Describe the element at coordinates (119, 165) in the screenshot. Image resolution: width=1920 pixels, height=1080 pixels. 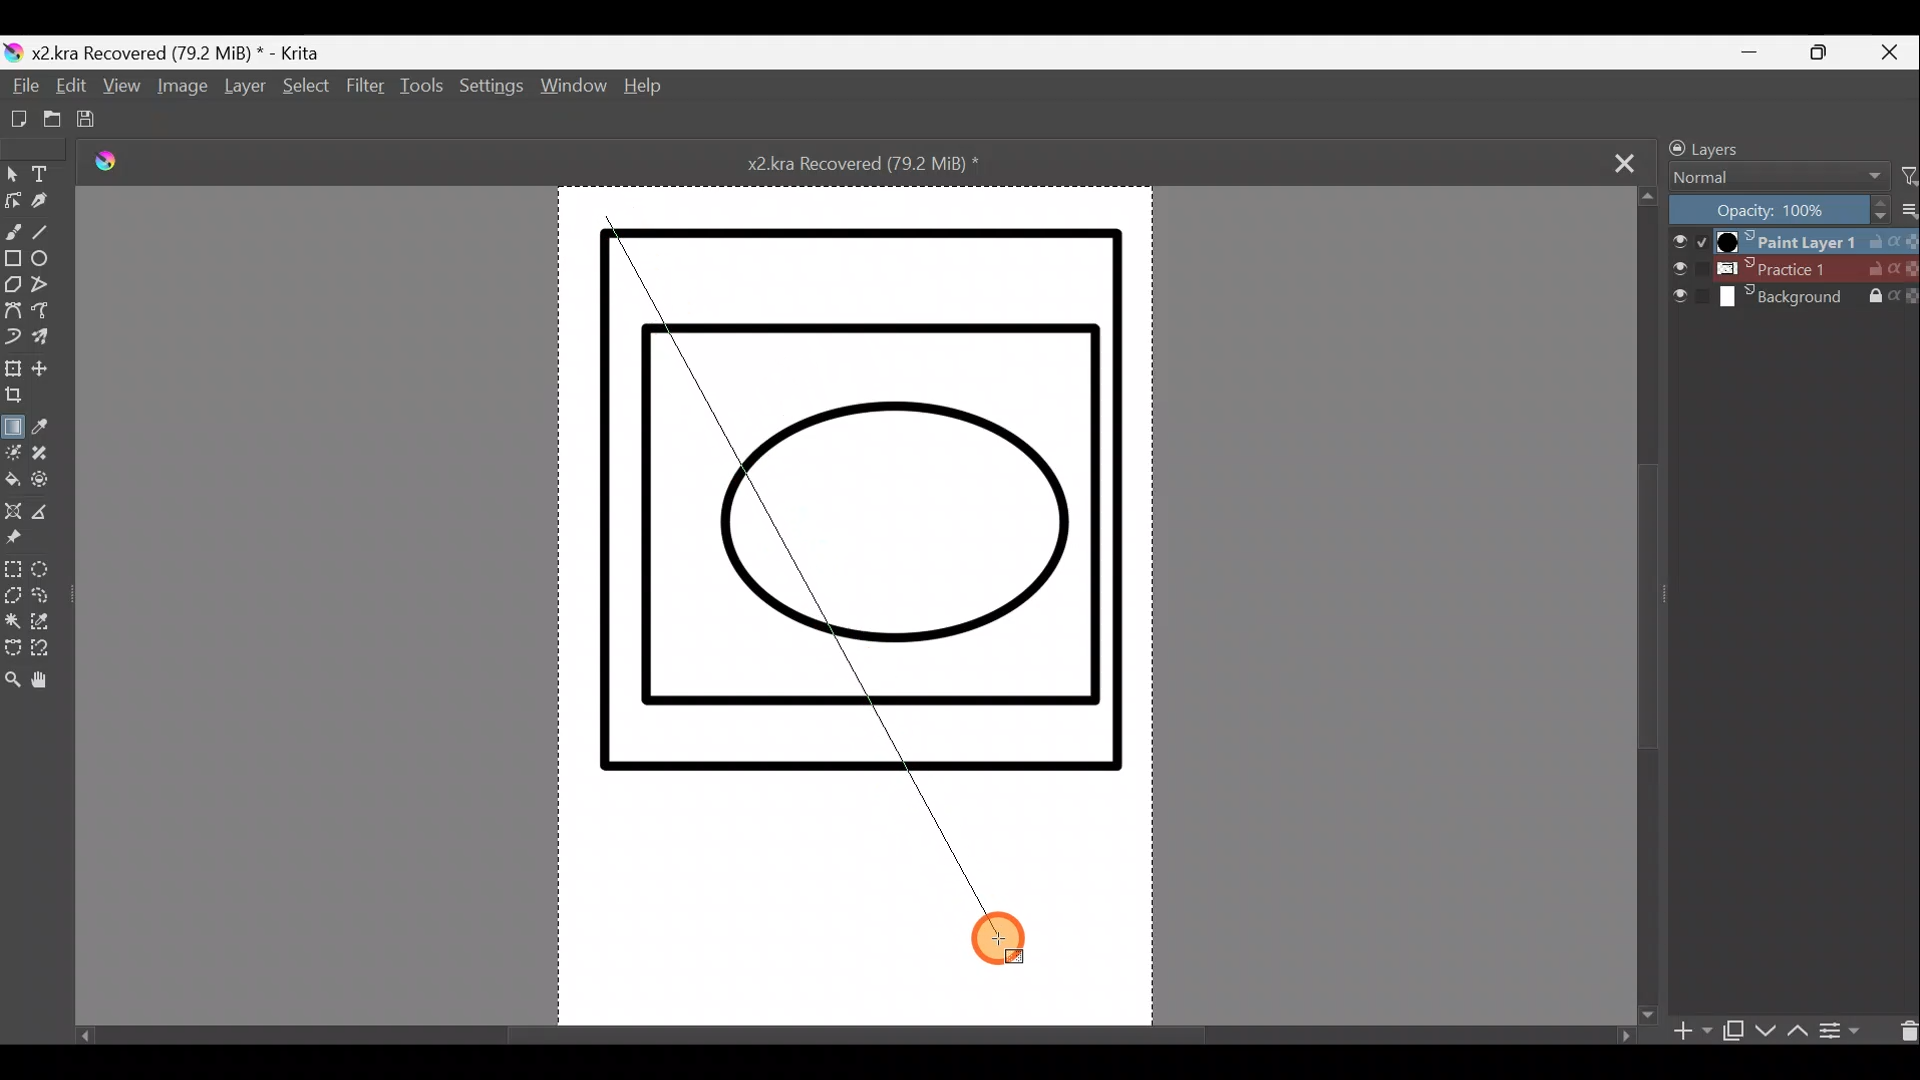
I see `Krita logo` at that location.